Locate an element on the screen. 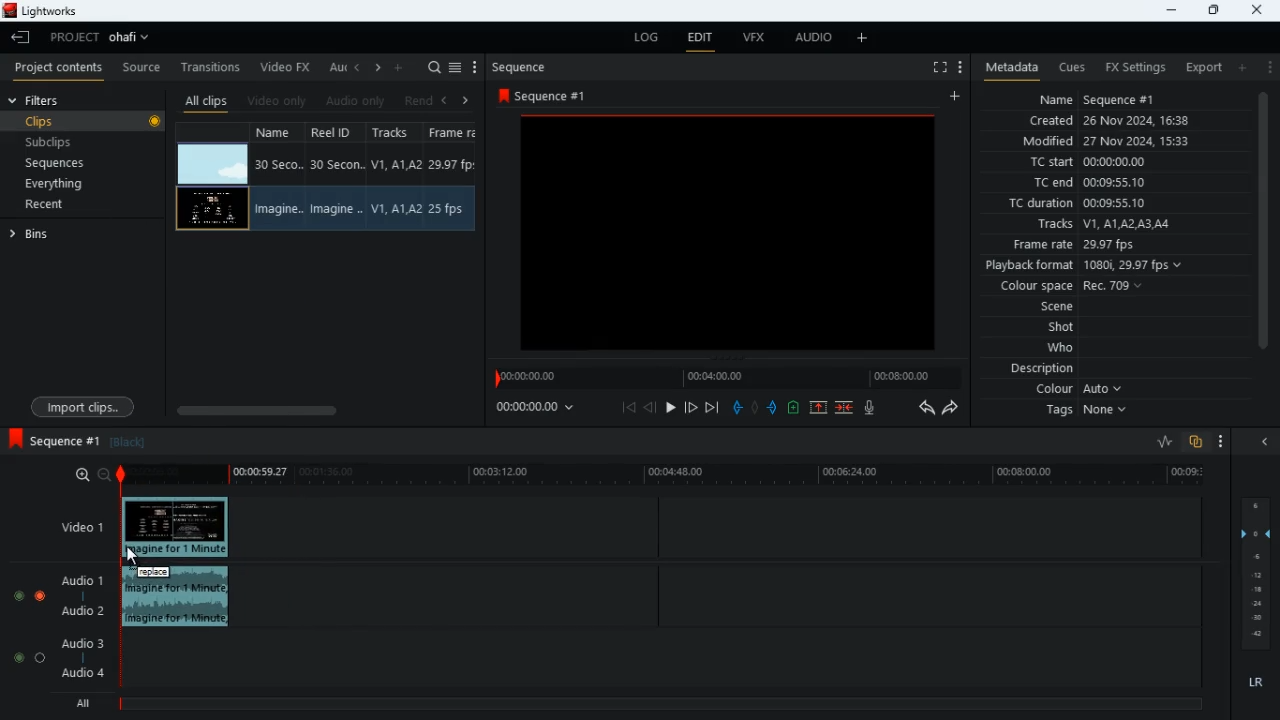 Image resolution: width=1280 pixels, height=720 pixels.  is located at coordinates (176, 528).